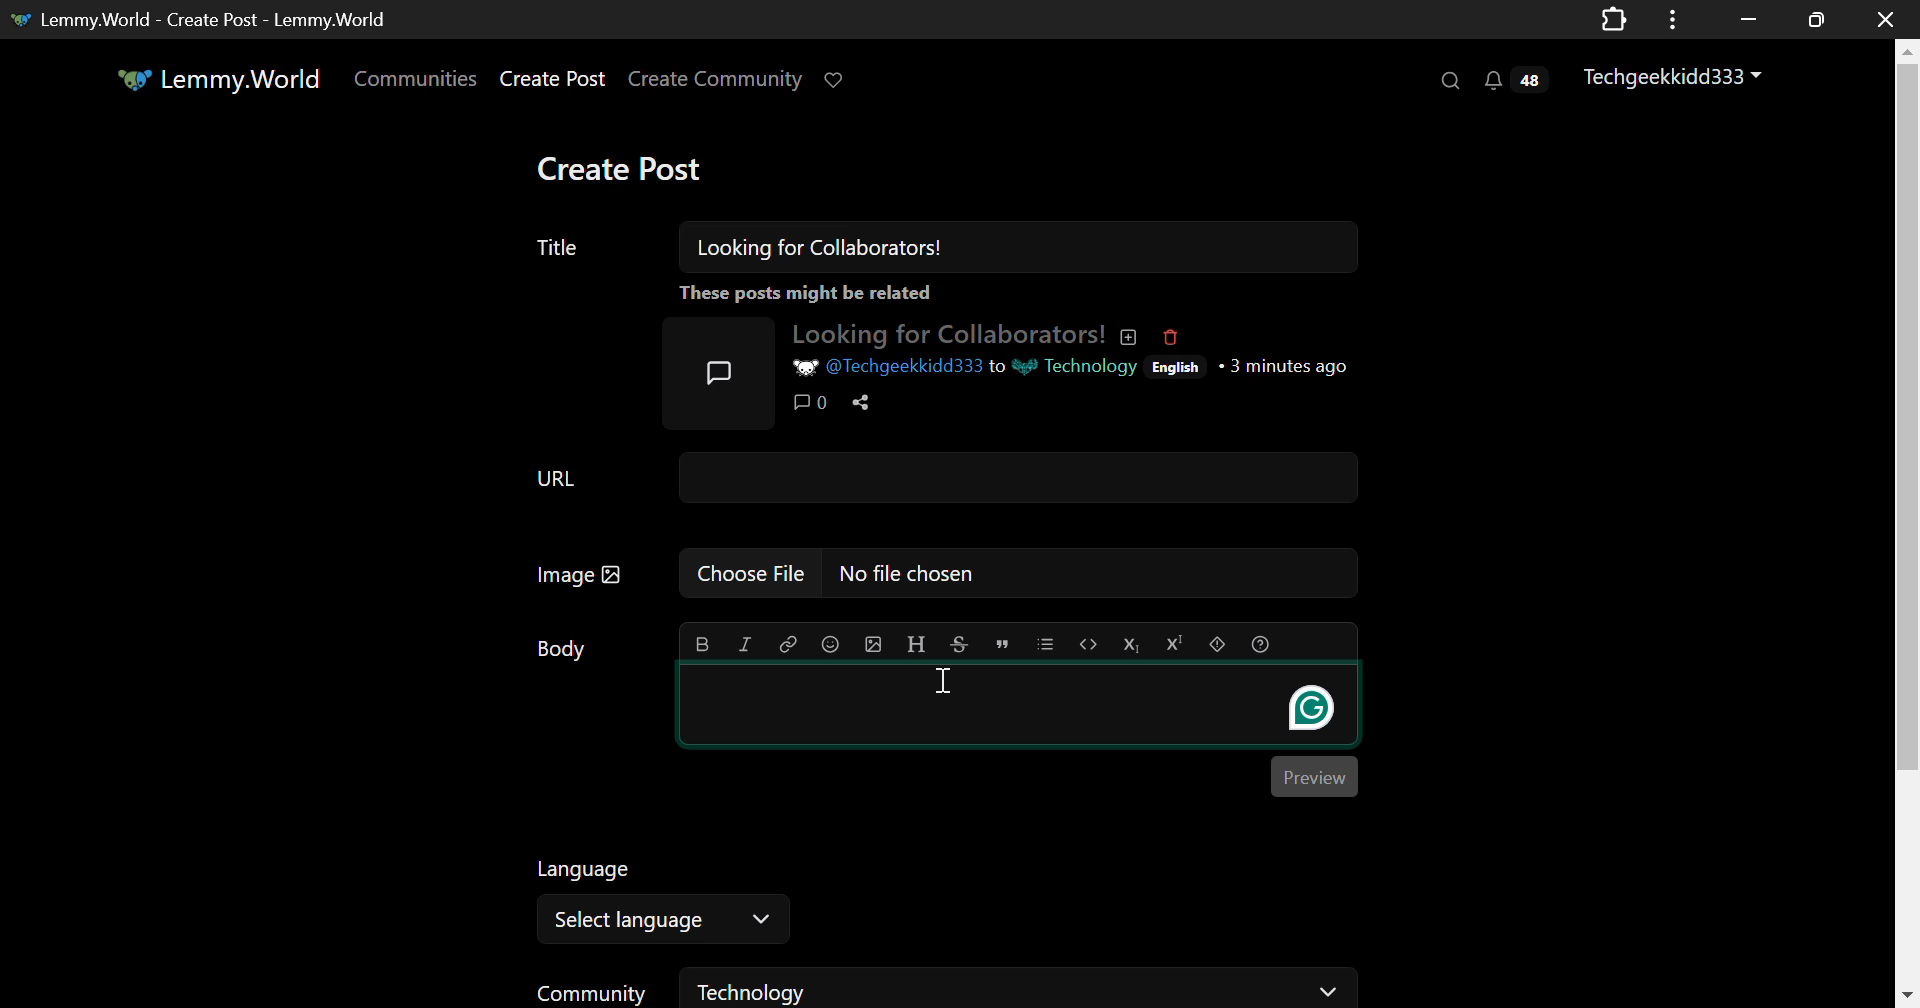  I want to click on 3 minutes ago, so click(1292, 365).